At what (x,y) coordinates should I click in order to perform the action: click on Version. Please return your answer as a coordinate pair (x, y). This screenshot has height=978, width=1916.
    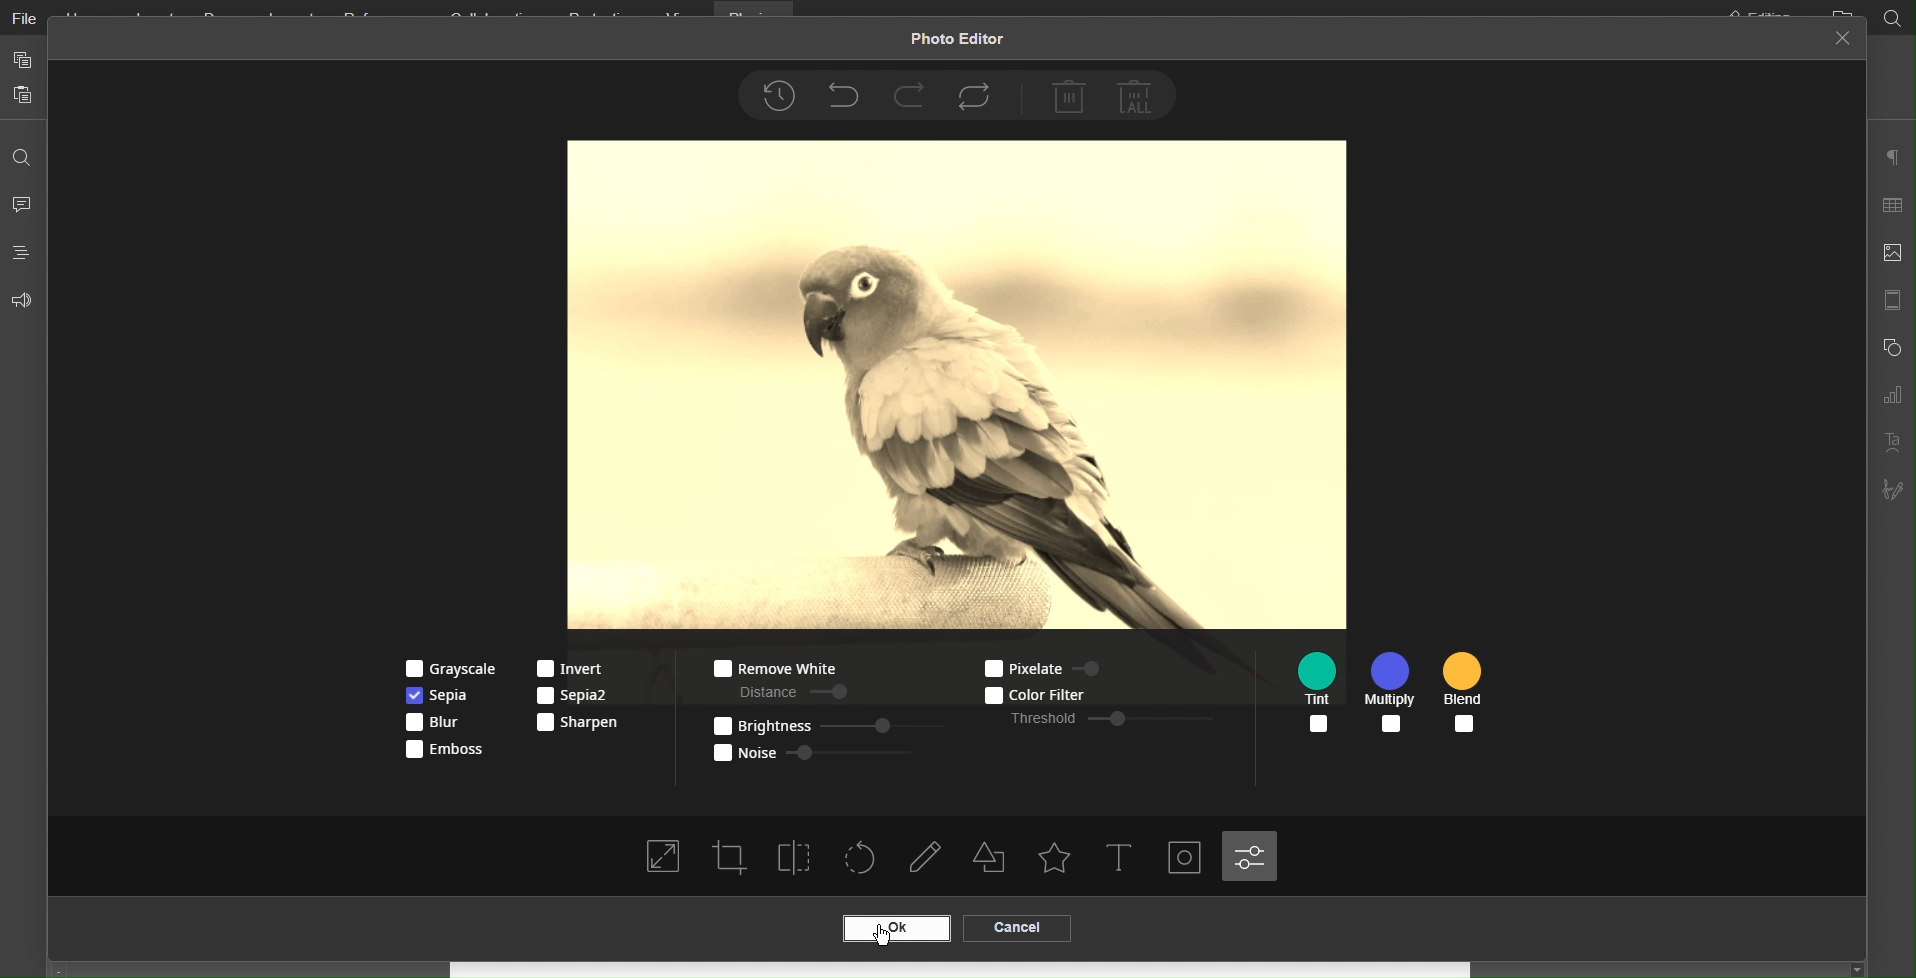
    Looking at the image, I should click on (778, 96).